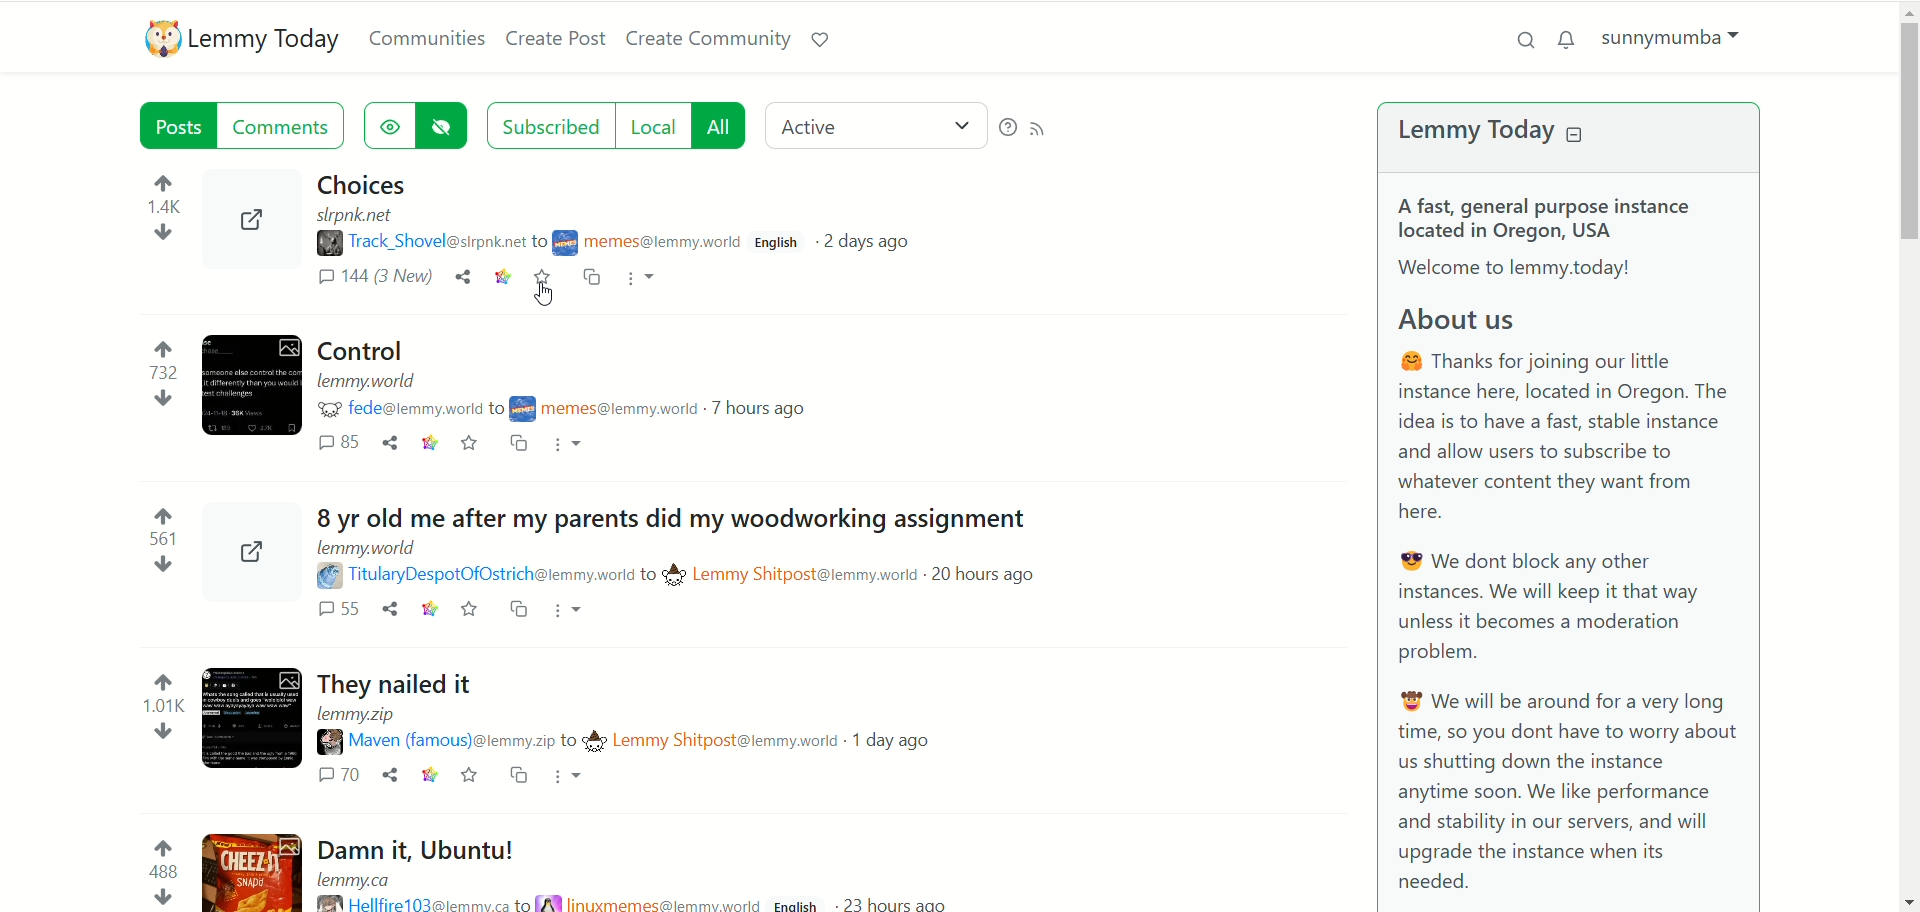 The width and height of the screenshot is (1920, 912). Describe the element at coordinates (604, 575) in the screenshot. I see `Poster details` at that location.